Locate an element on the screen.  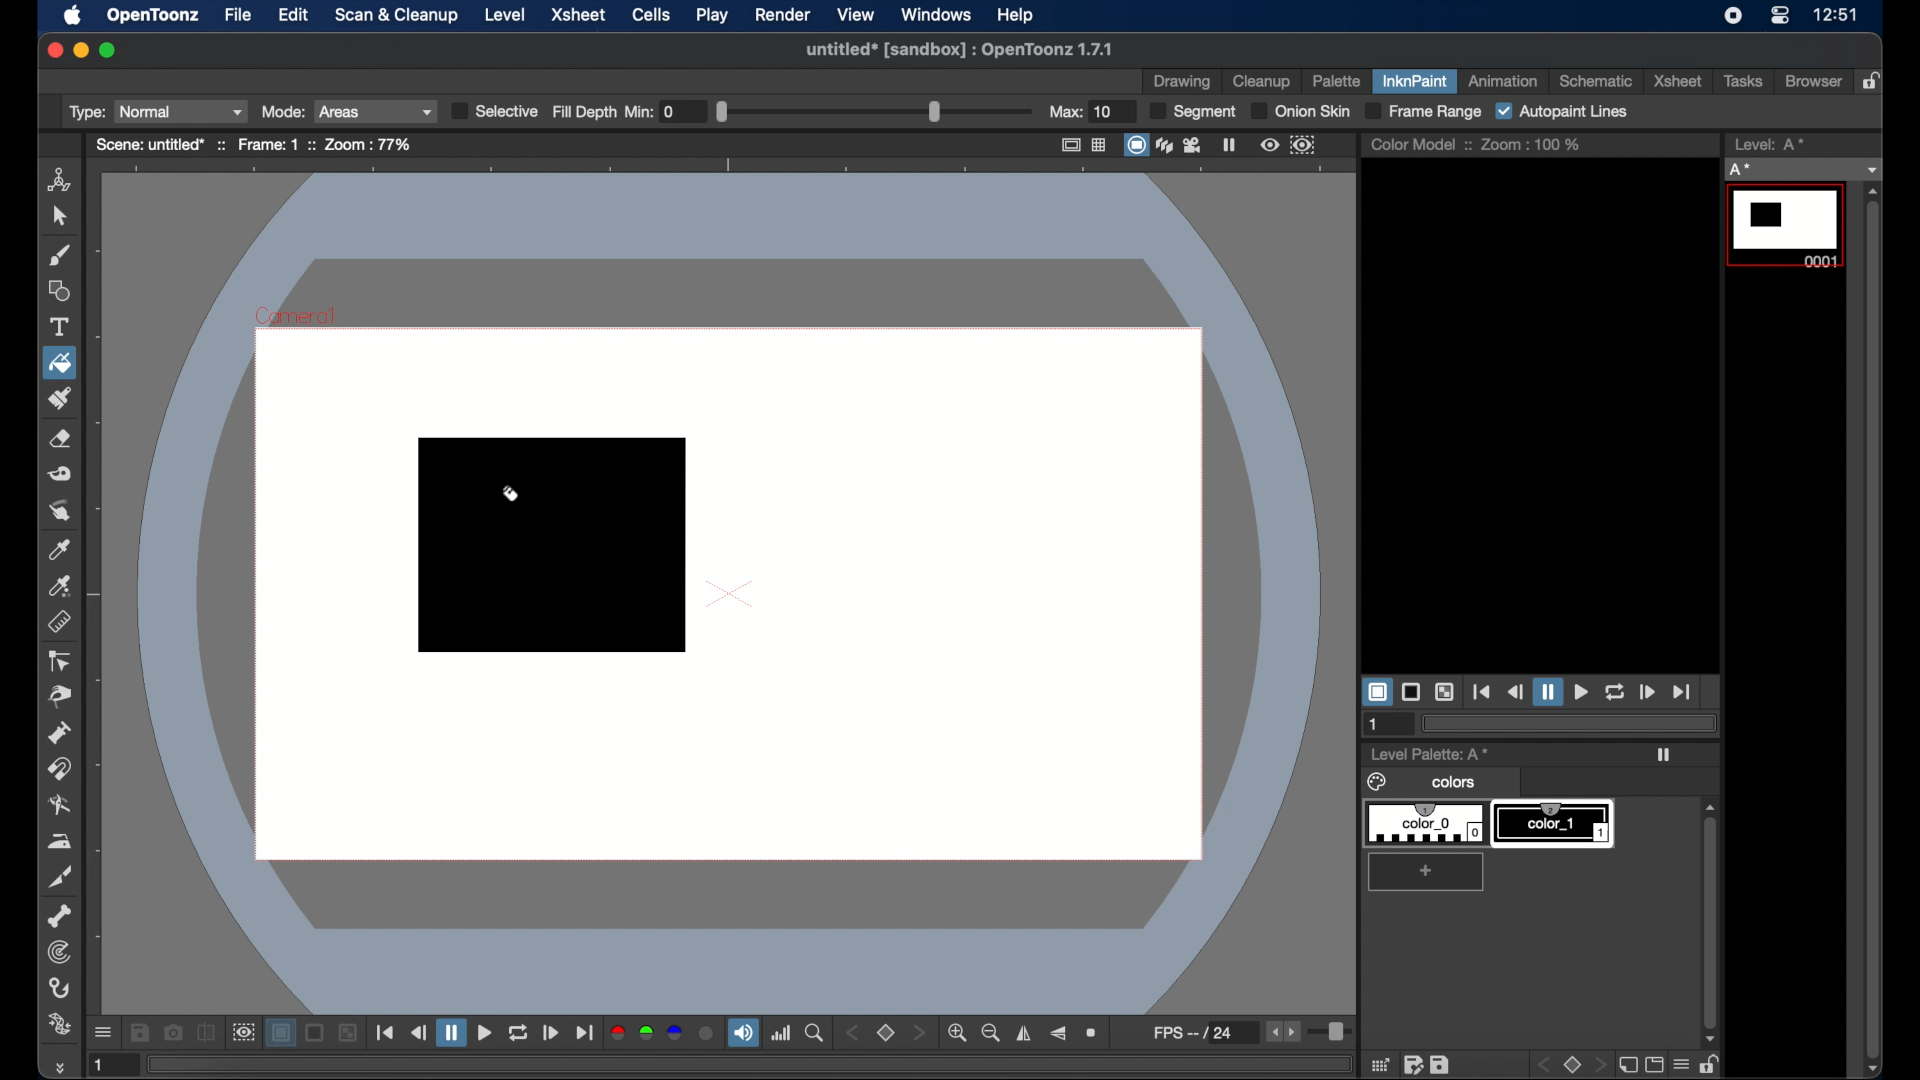
jump to end is located at coordinates (584, 1033).